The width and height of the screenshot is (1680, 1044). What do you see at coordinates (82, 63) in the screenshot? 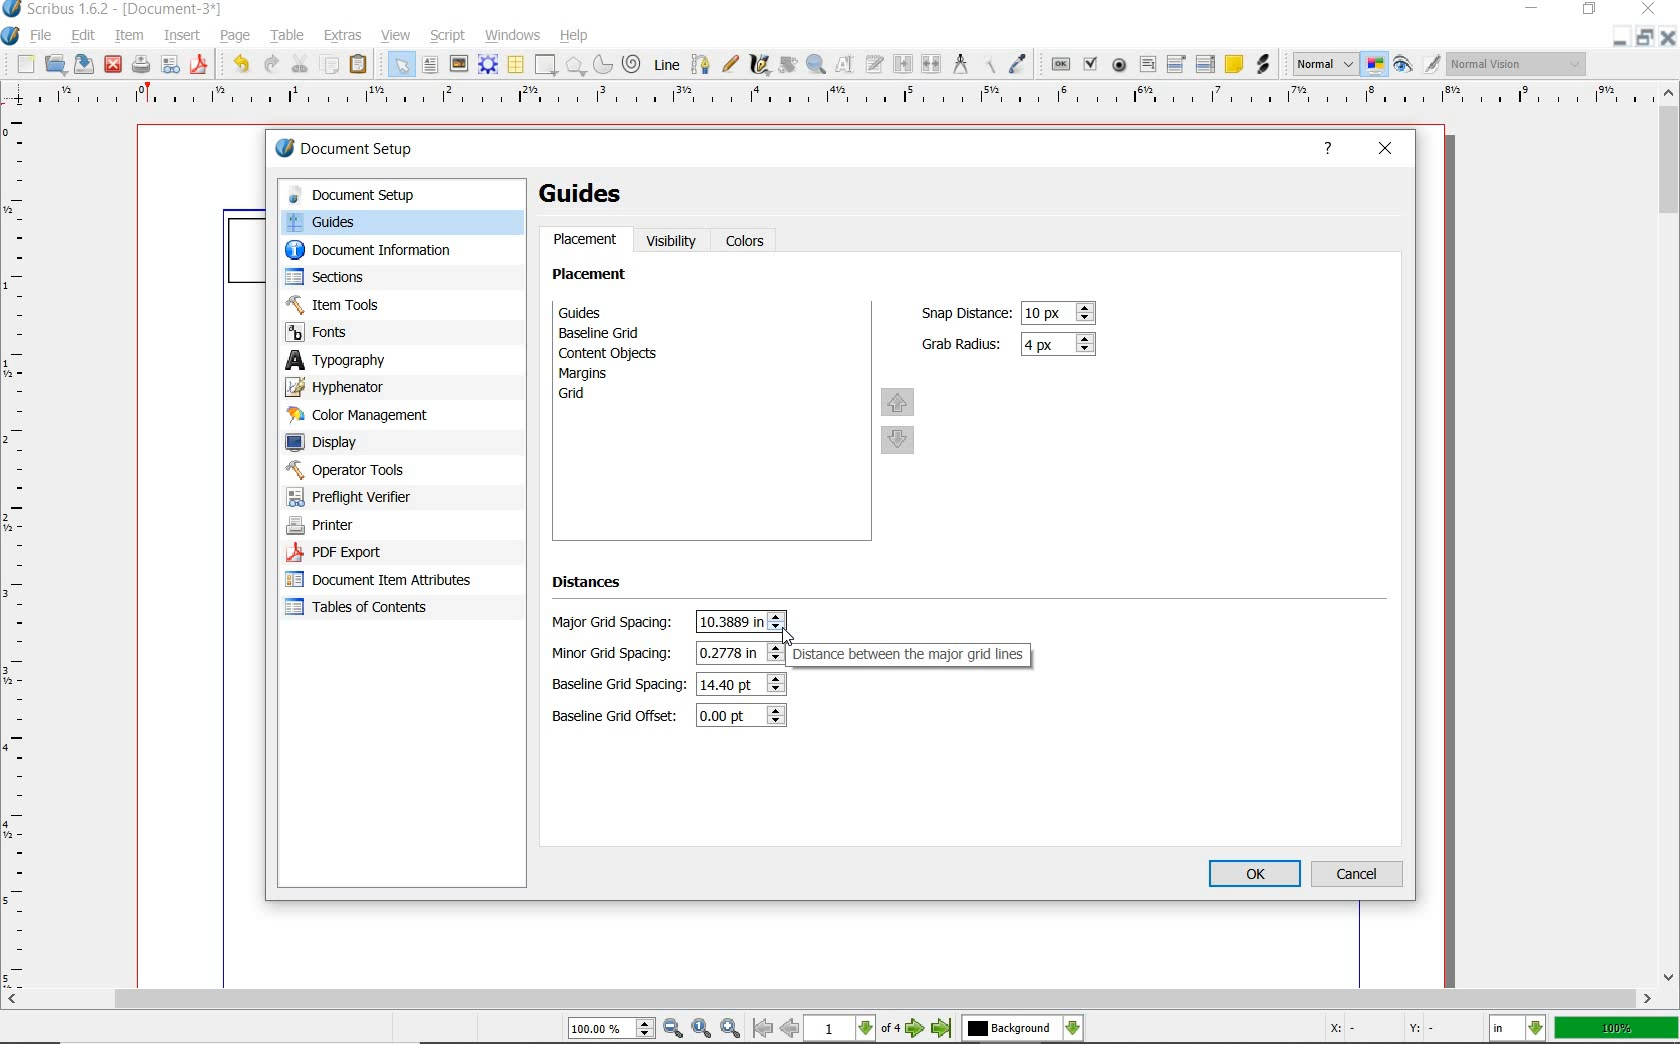
I see `save` at bounding box center [82, 63].